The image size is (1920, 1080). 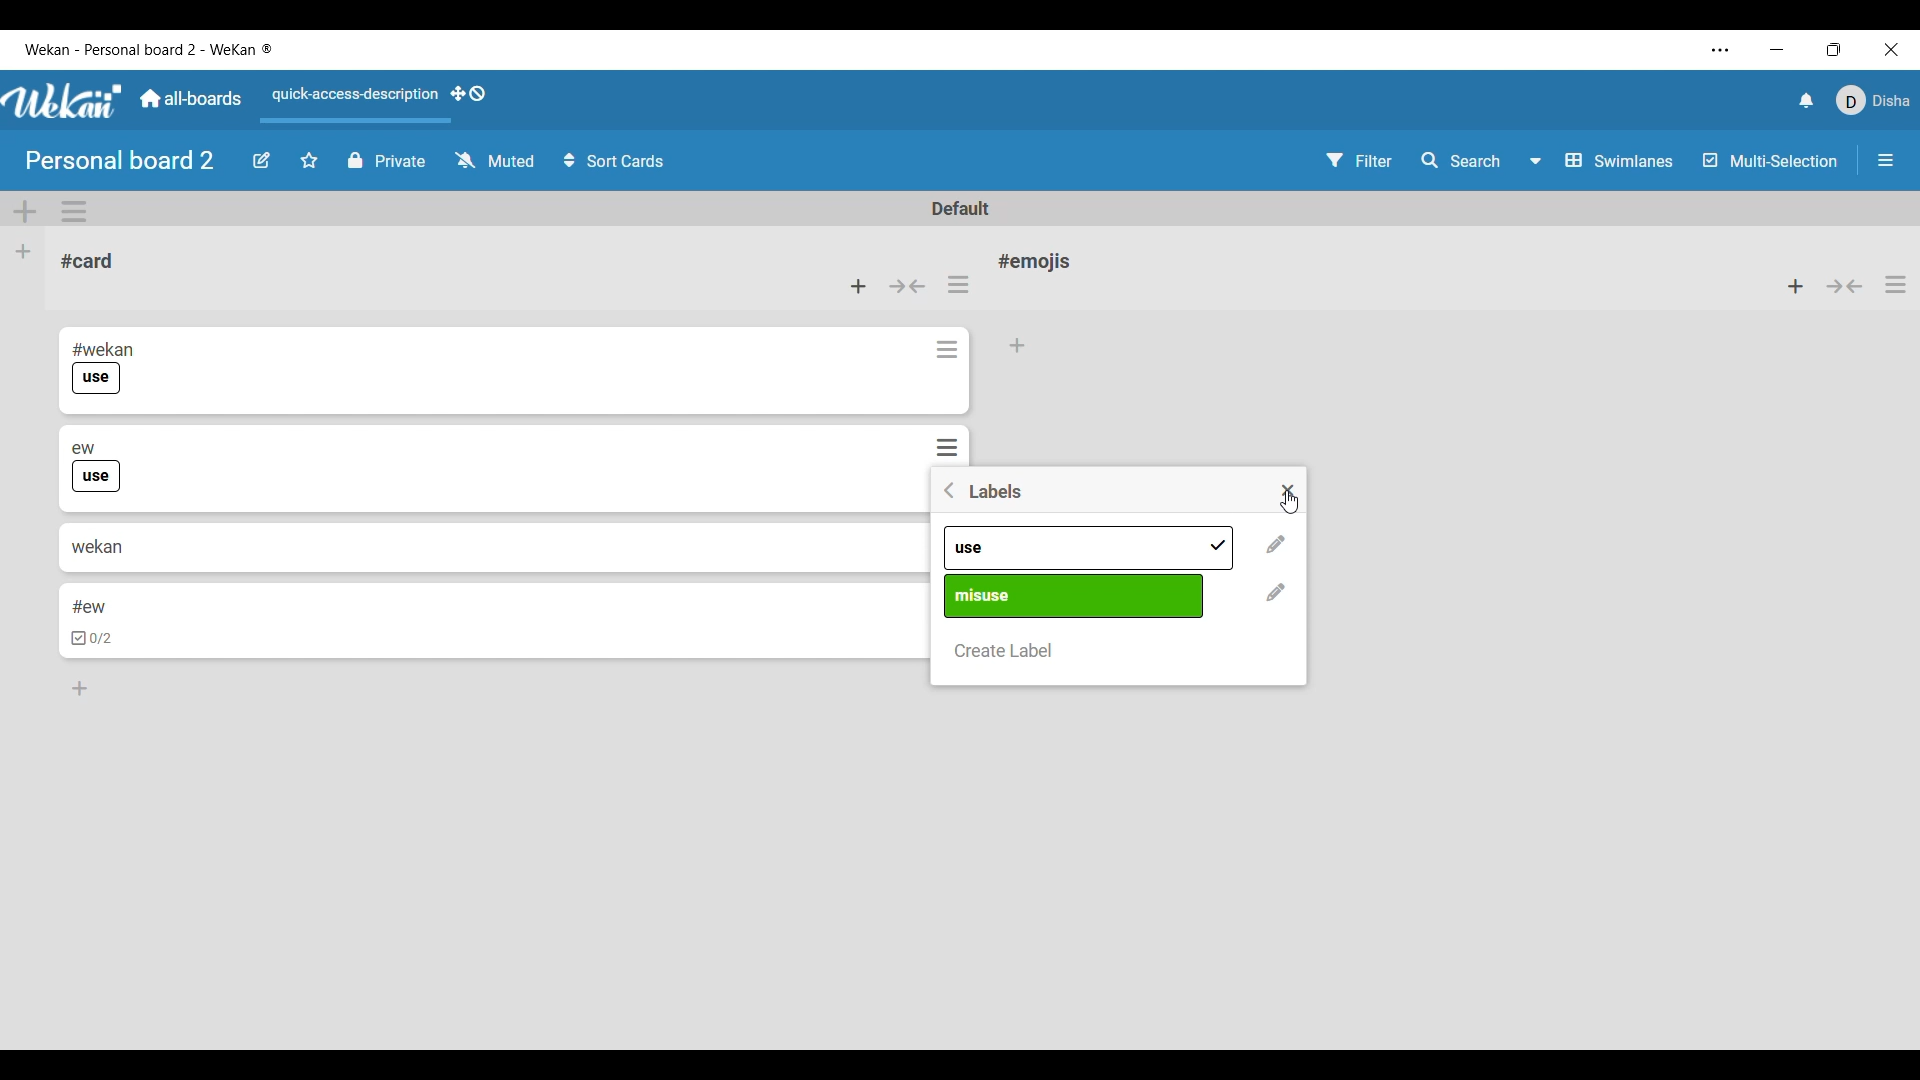 I want to click on Watch options, so click(x=495, y=159).